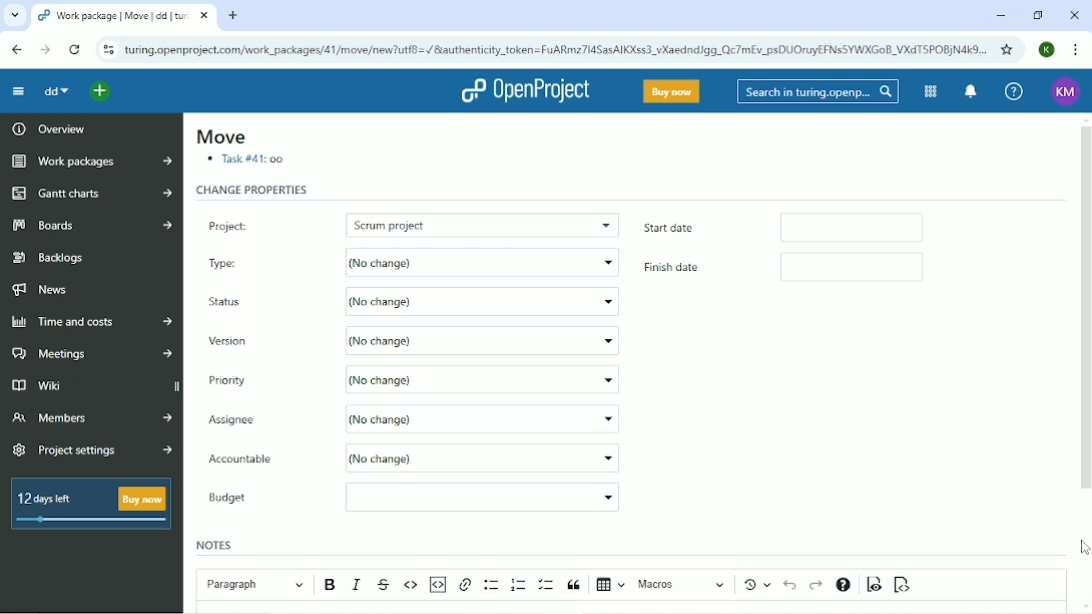 The width and height of the screenshot is (1092, 614). Describe the element at coordinates (1014, 90) in the screenshot. I see `Help` at that location.